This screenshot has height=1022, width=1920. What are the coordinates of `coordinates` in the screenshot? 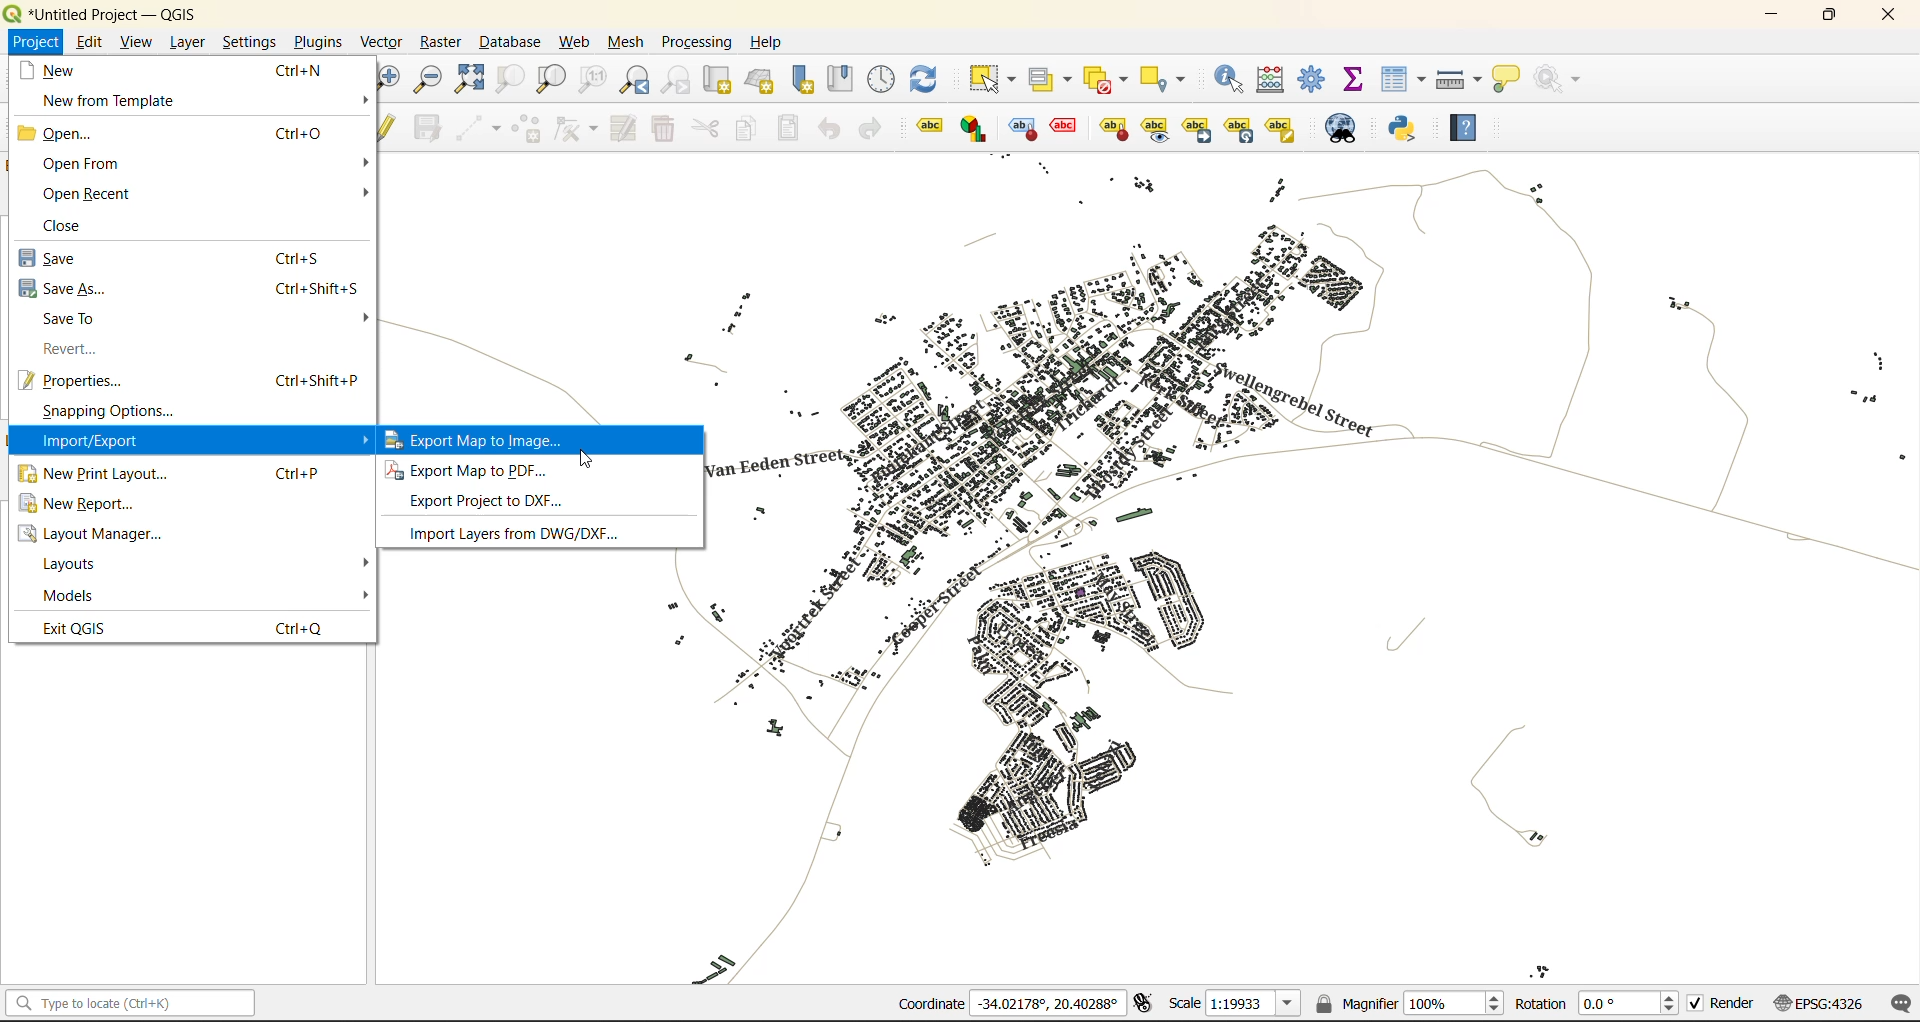 It's located at (1009, 1005).